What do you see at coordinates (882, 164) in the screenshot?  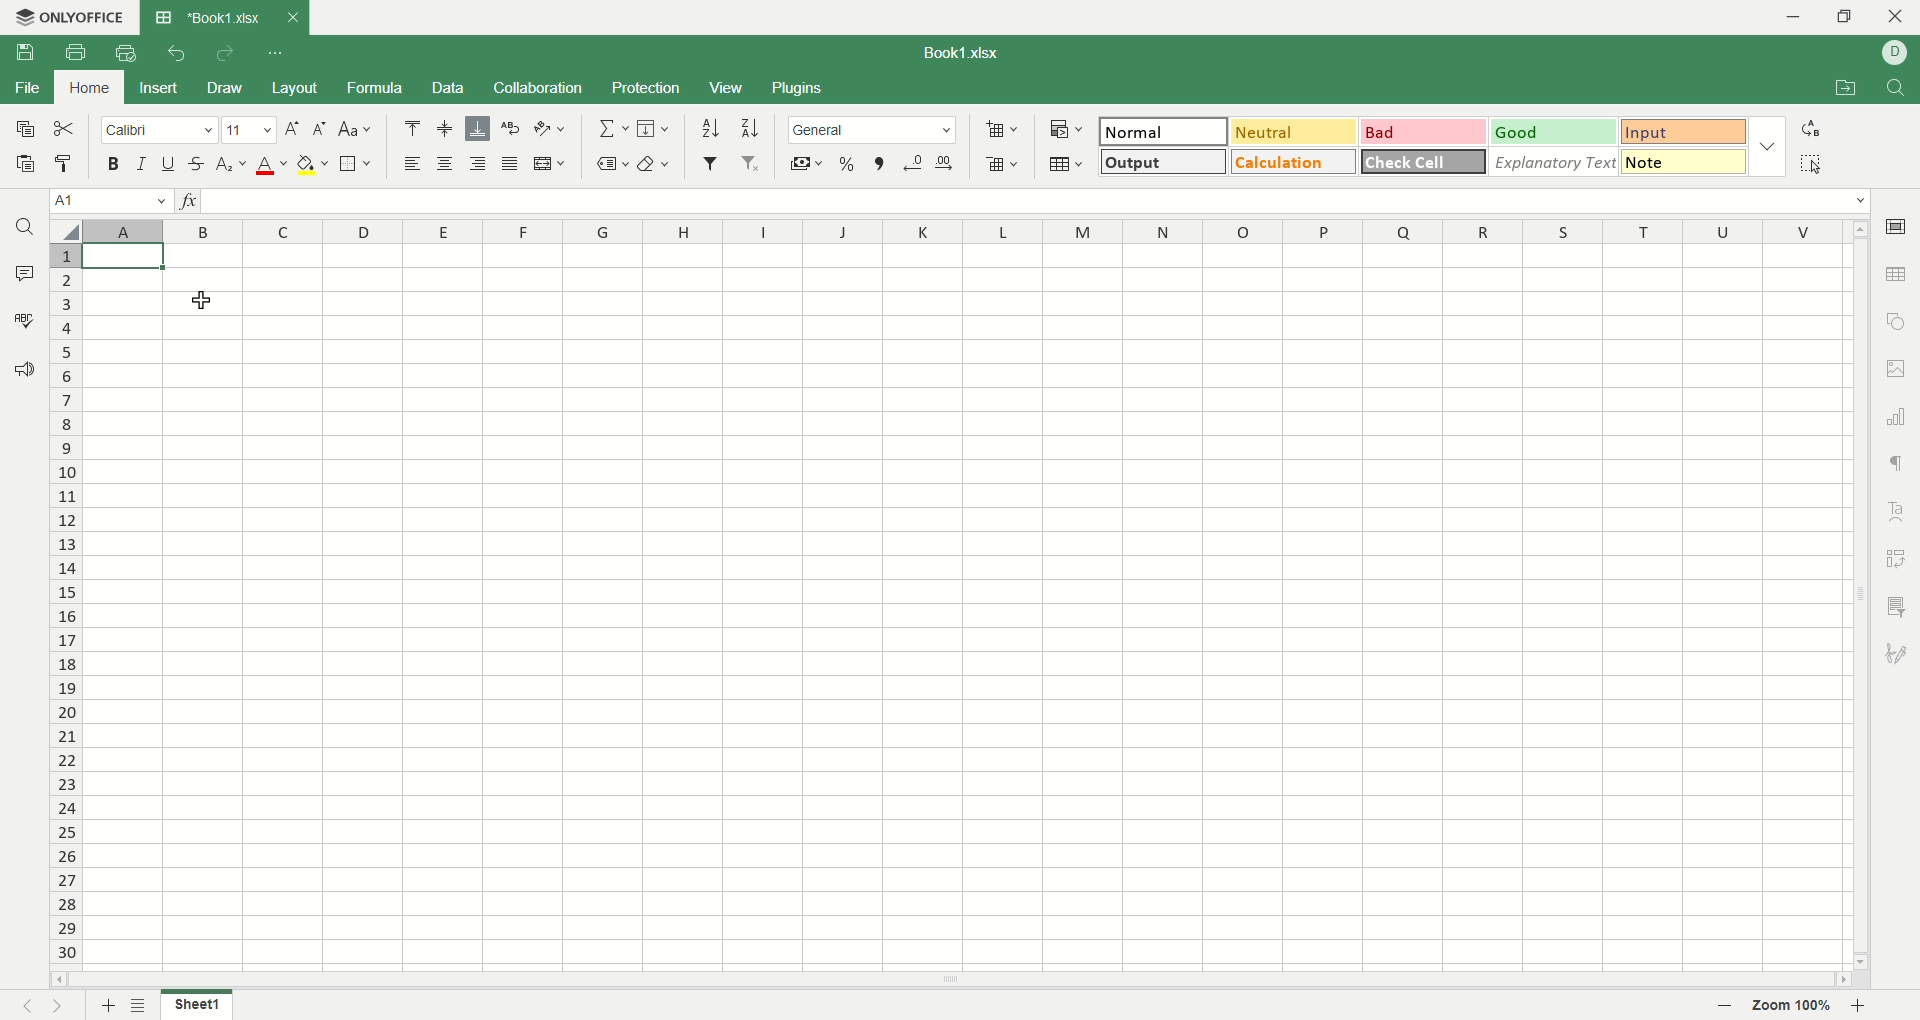 I see `comma style` at bounding box center [882, 164].